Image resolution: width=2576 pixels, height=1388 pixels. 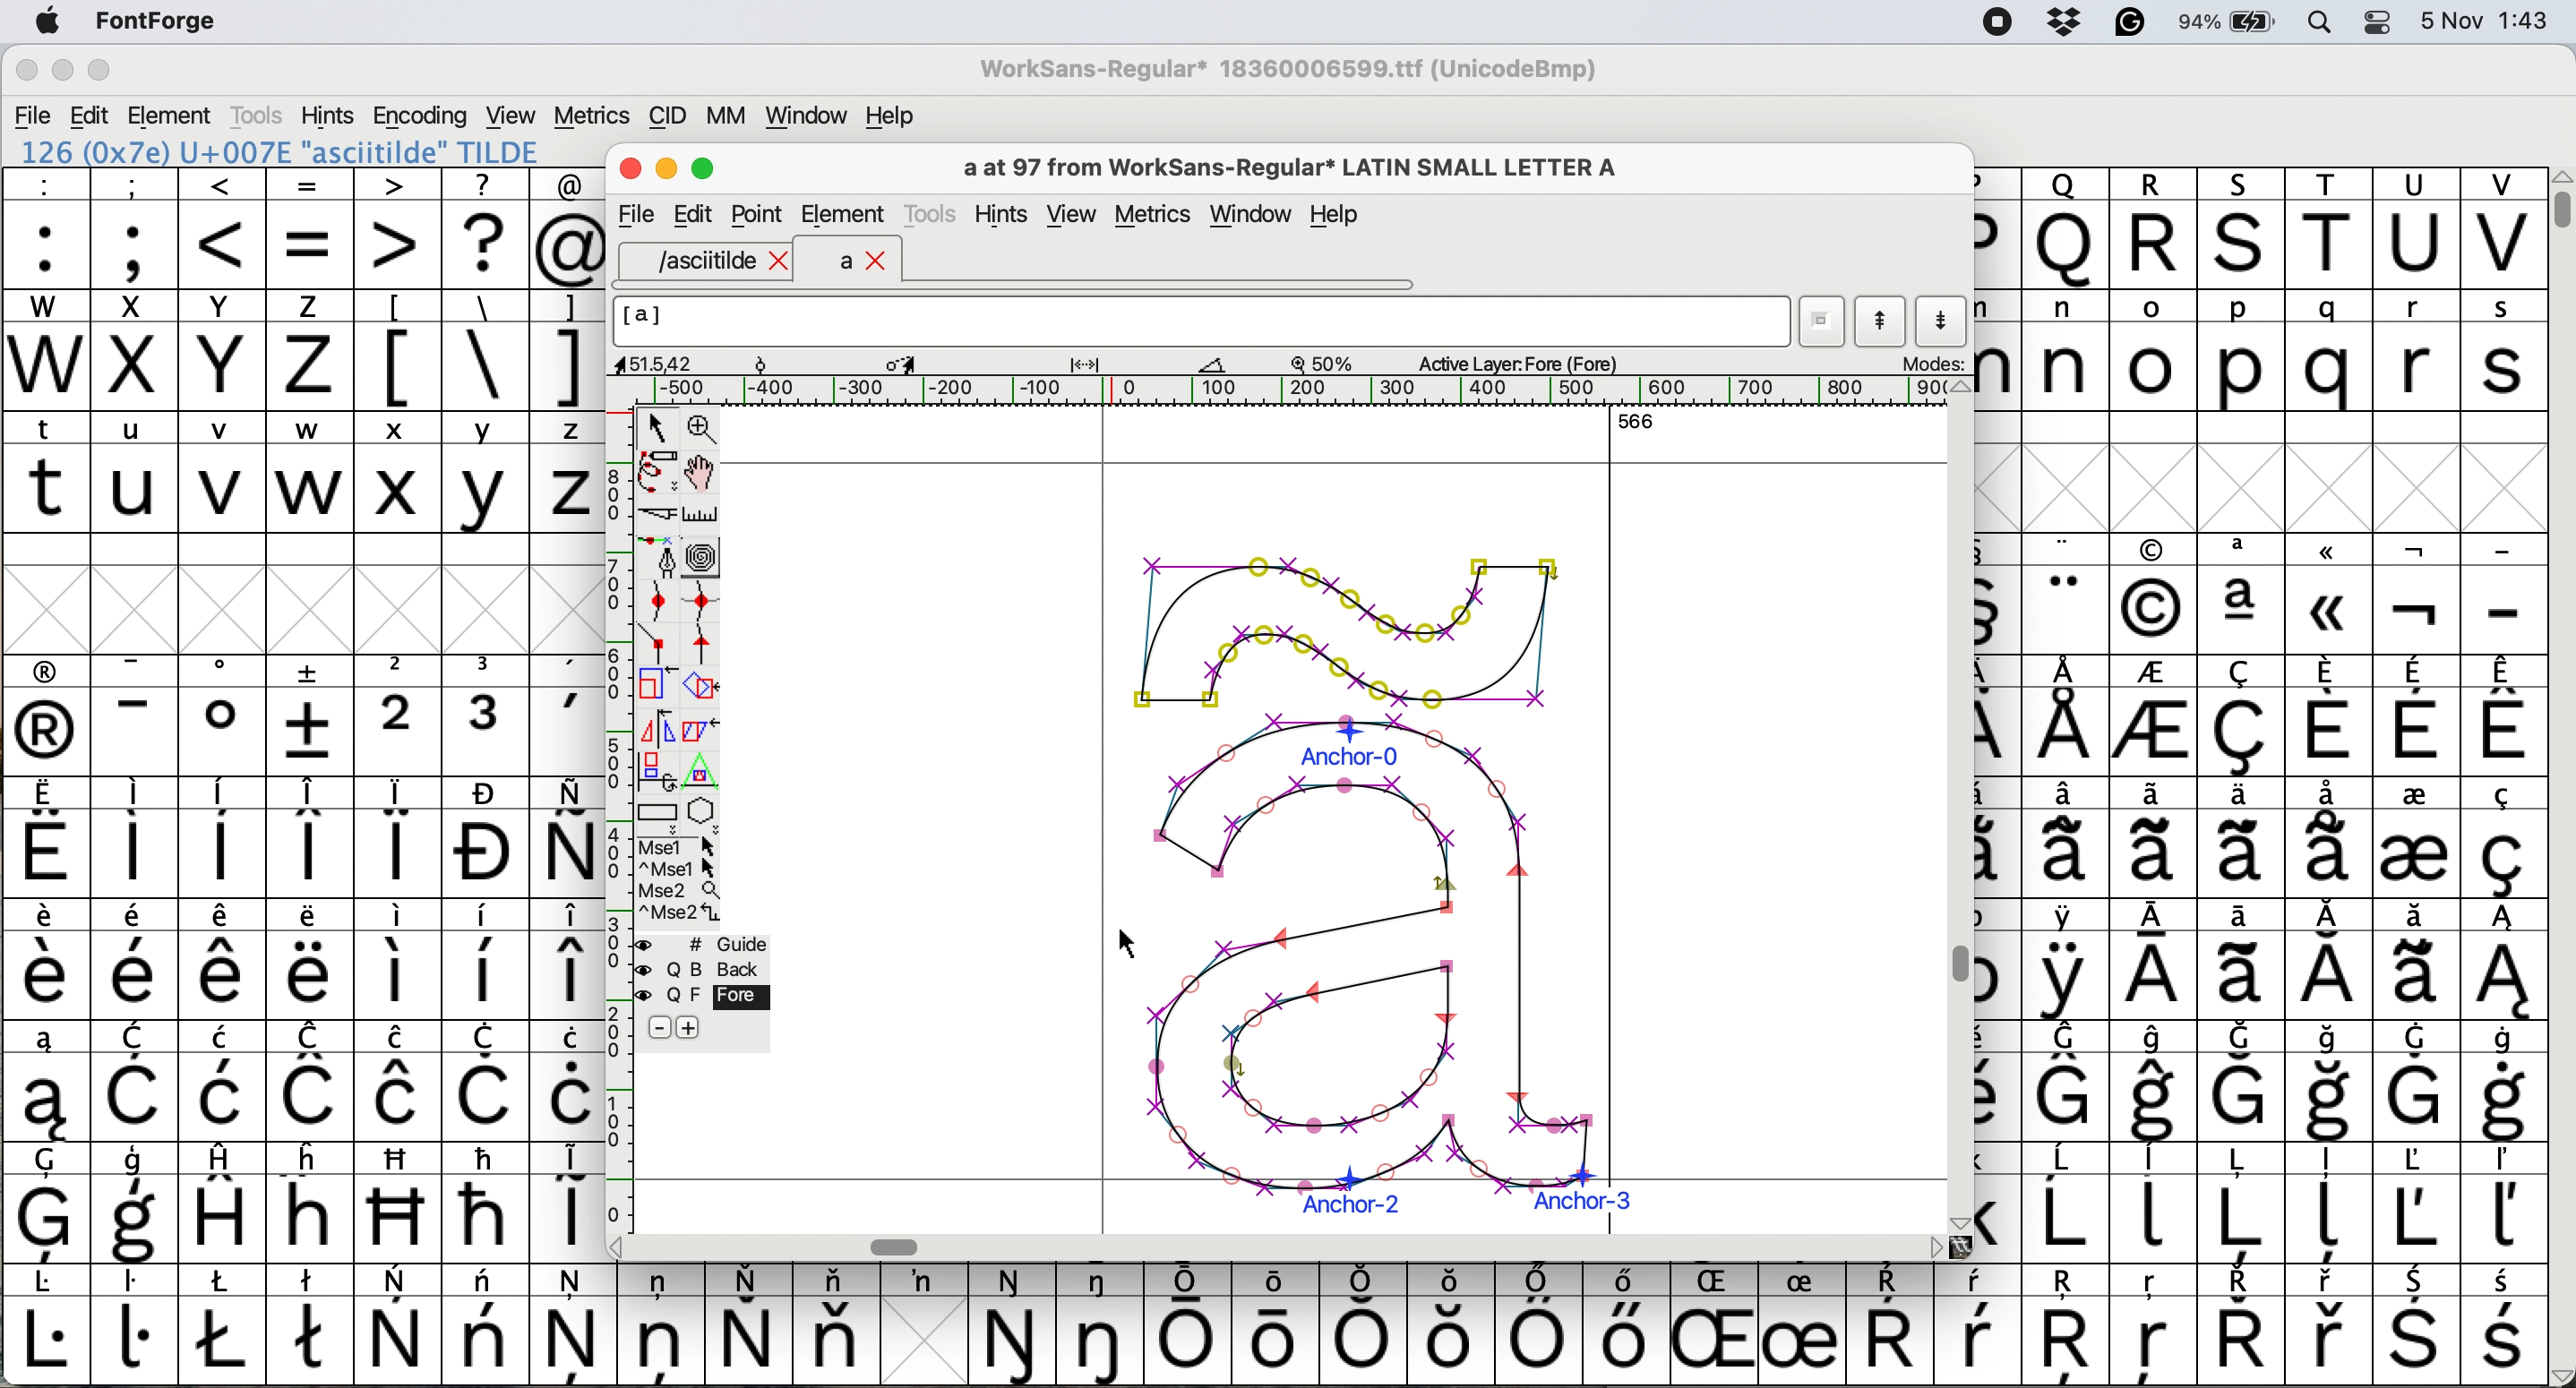 I want to click on , so click(x=2065, y=228).